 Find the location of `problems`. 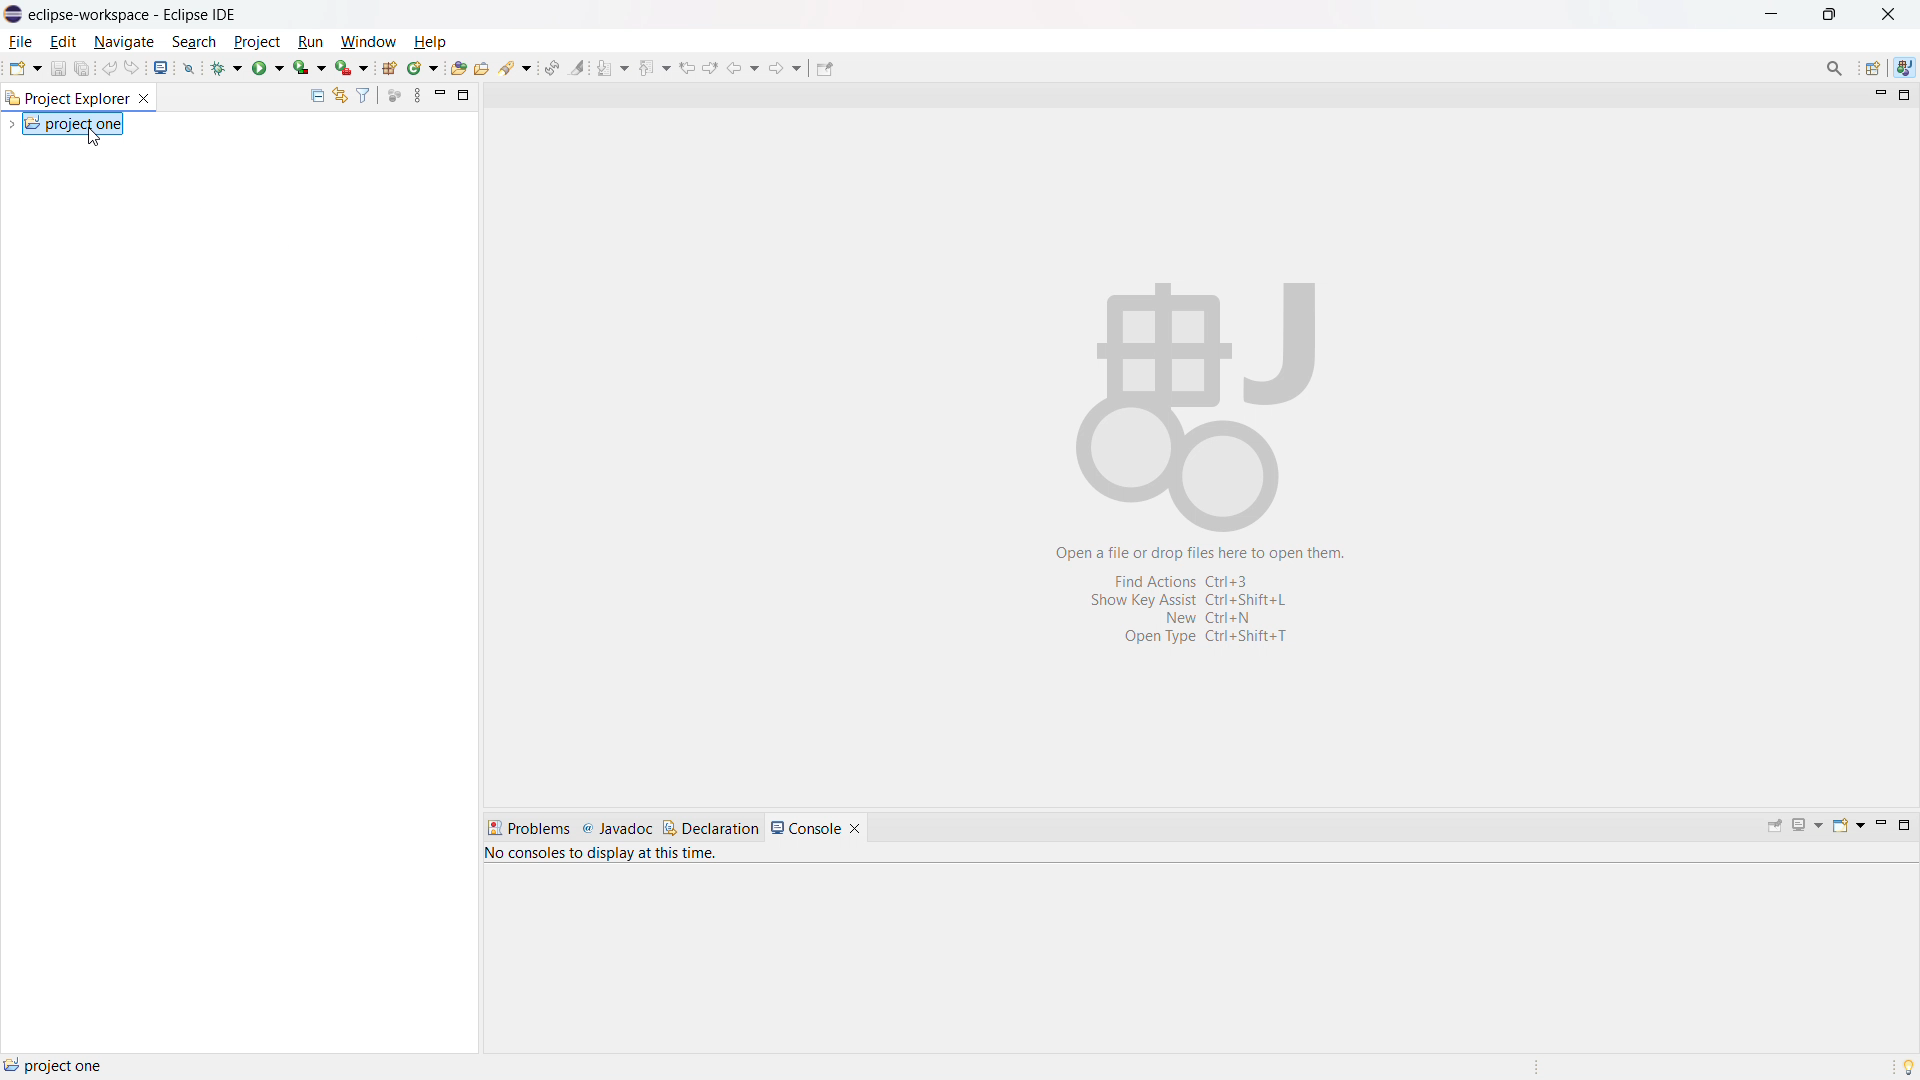

problems is located at coordinates (528, 829).